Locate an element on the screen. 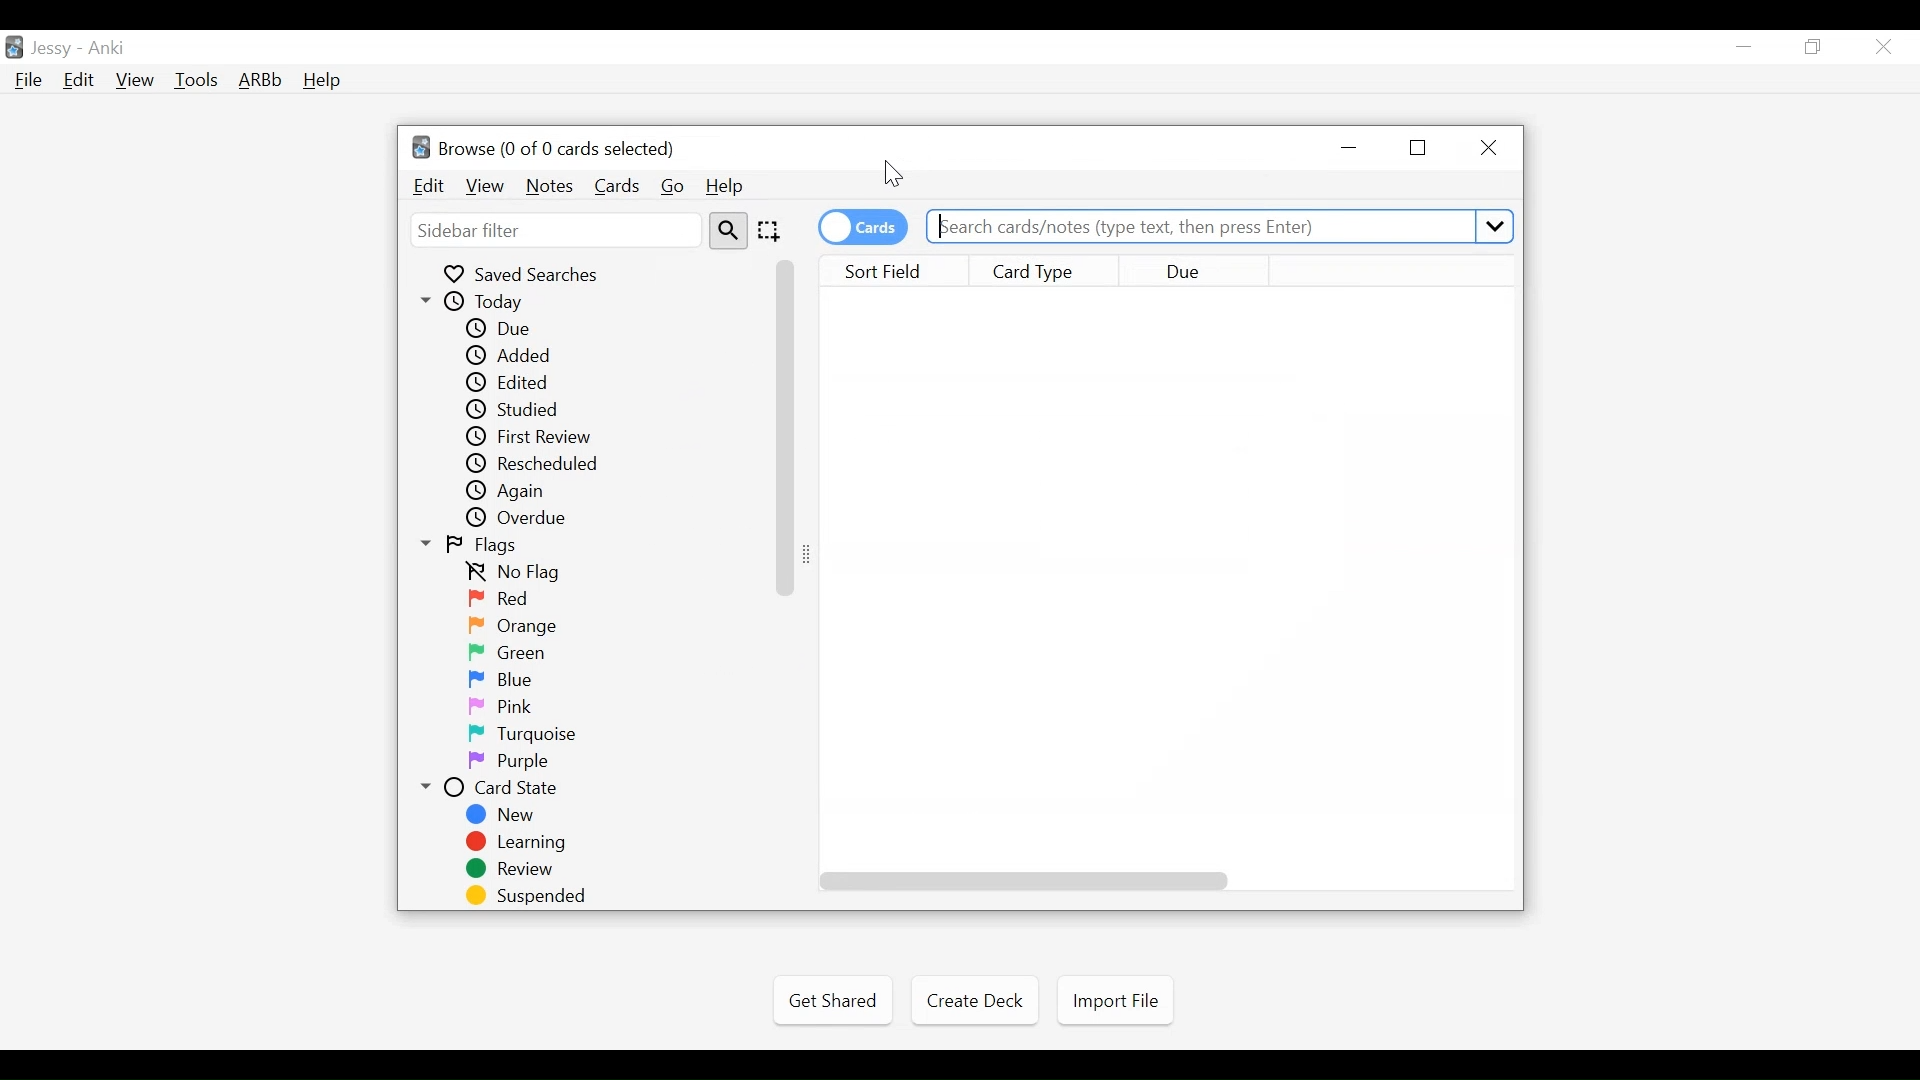  minimize is located at coordinates (1351, 149).